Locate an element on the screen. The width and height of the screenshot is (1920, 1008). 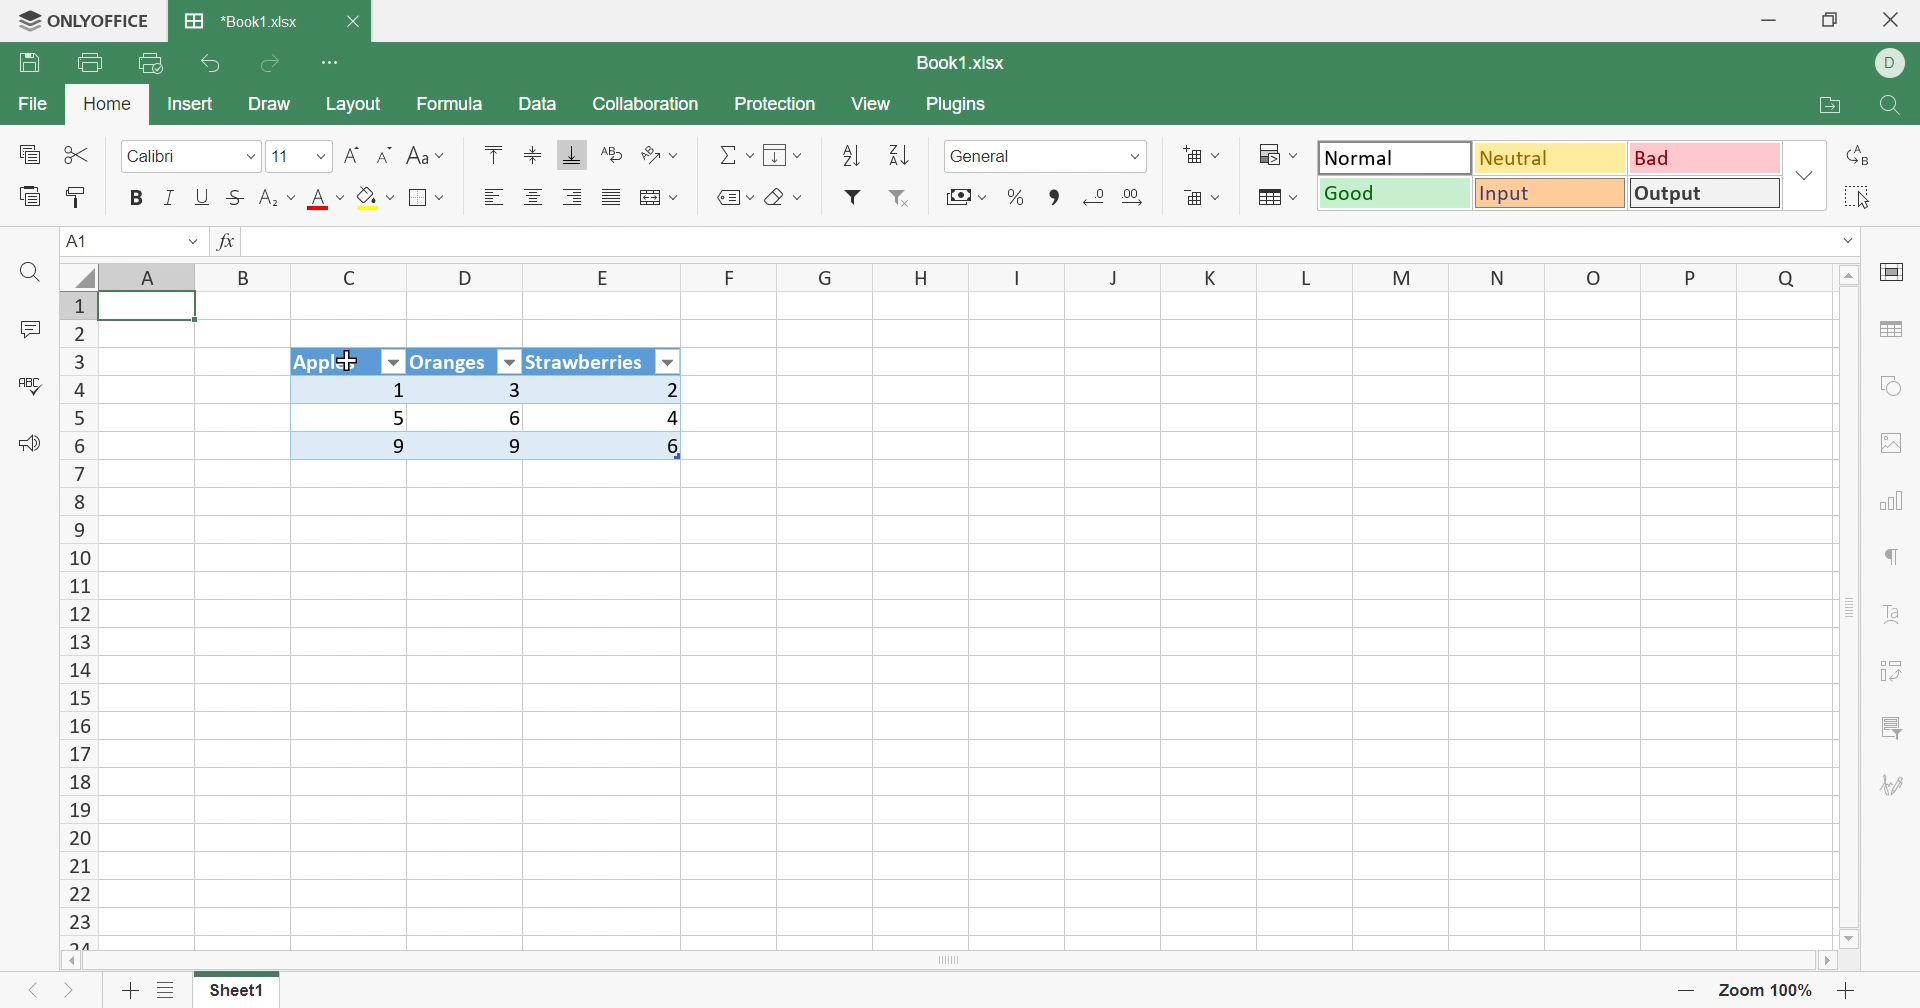
Open file location is located at coordinates (1835, 106).